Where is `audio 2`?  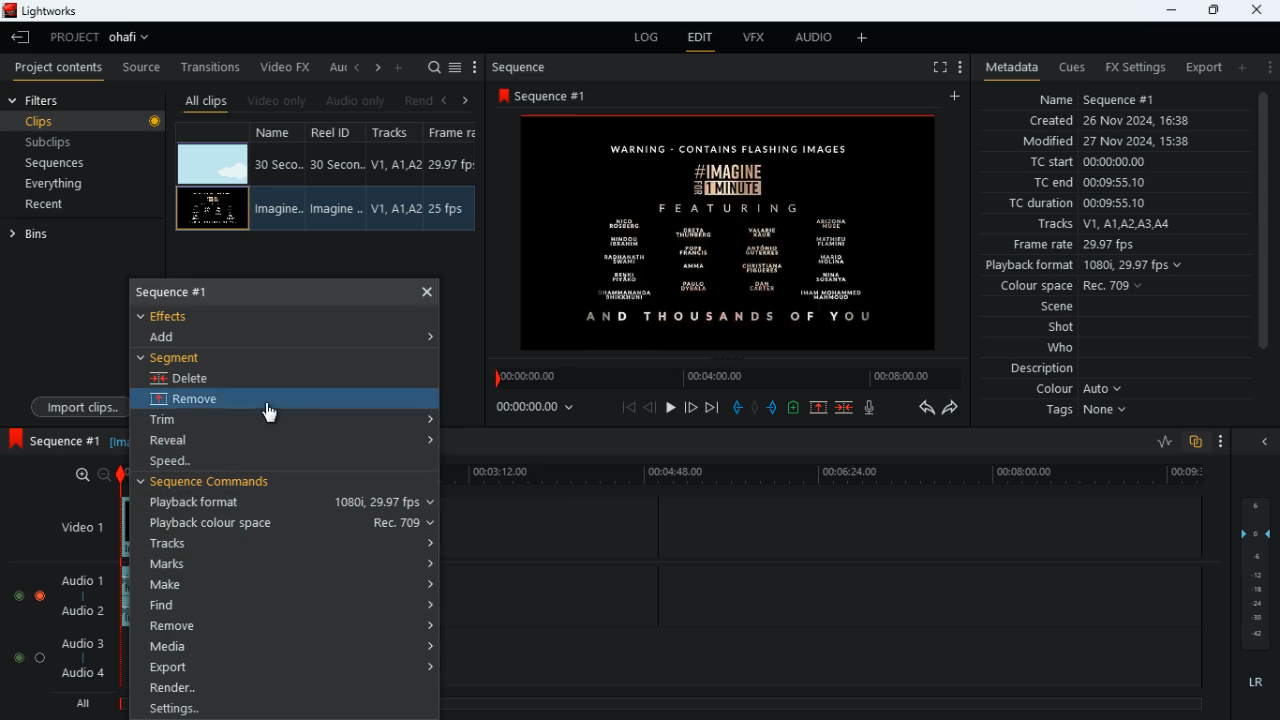
audio 2 is located at coordinates (83, 611).